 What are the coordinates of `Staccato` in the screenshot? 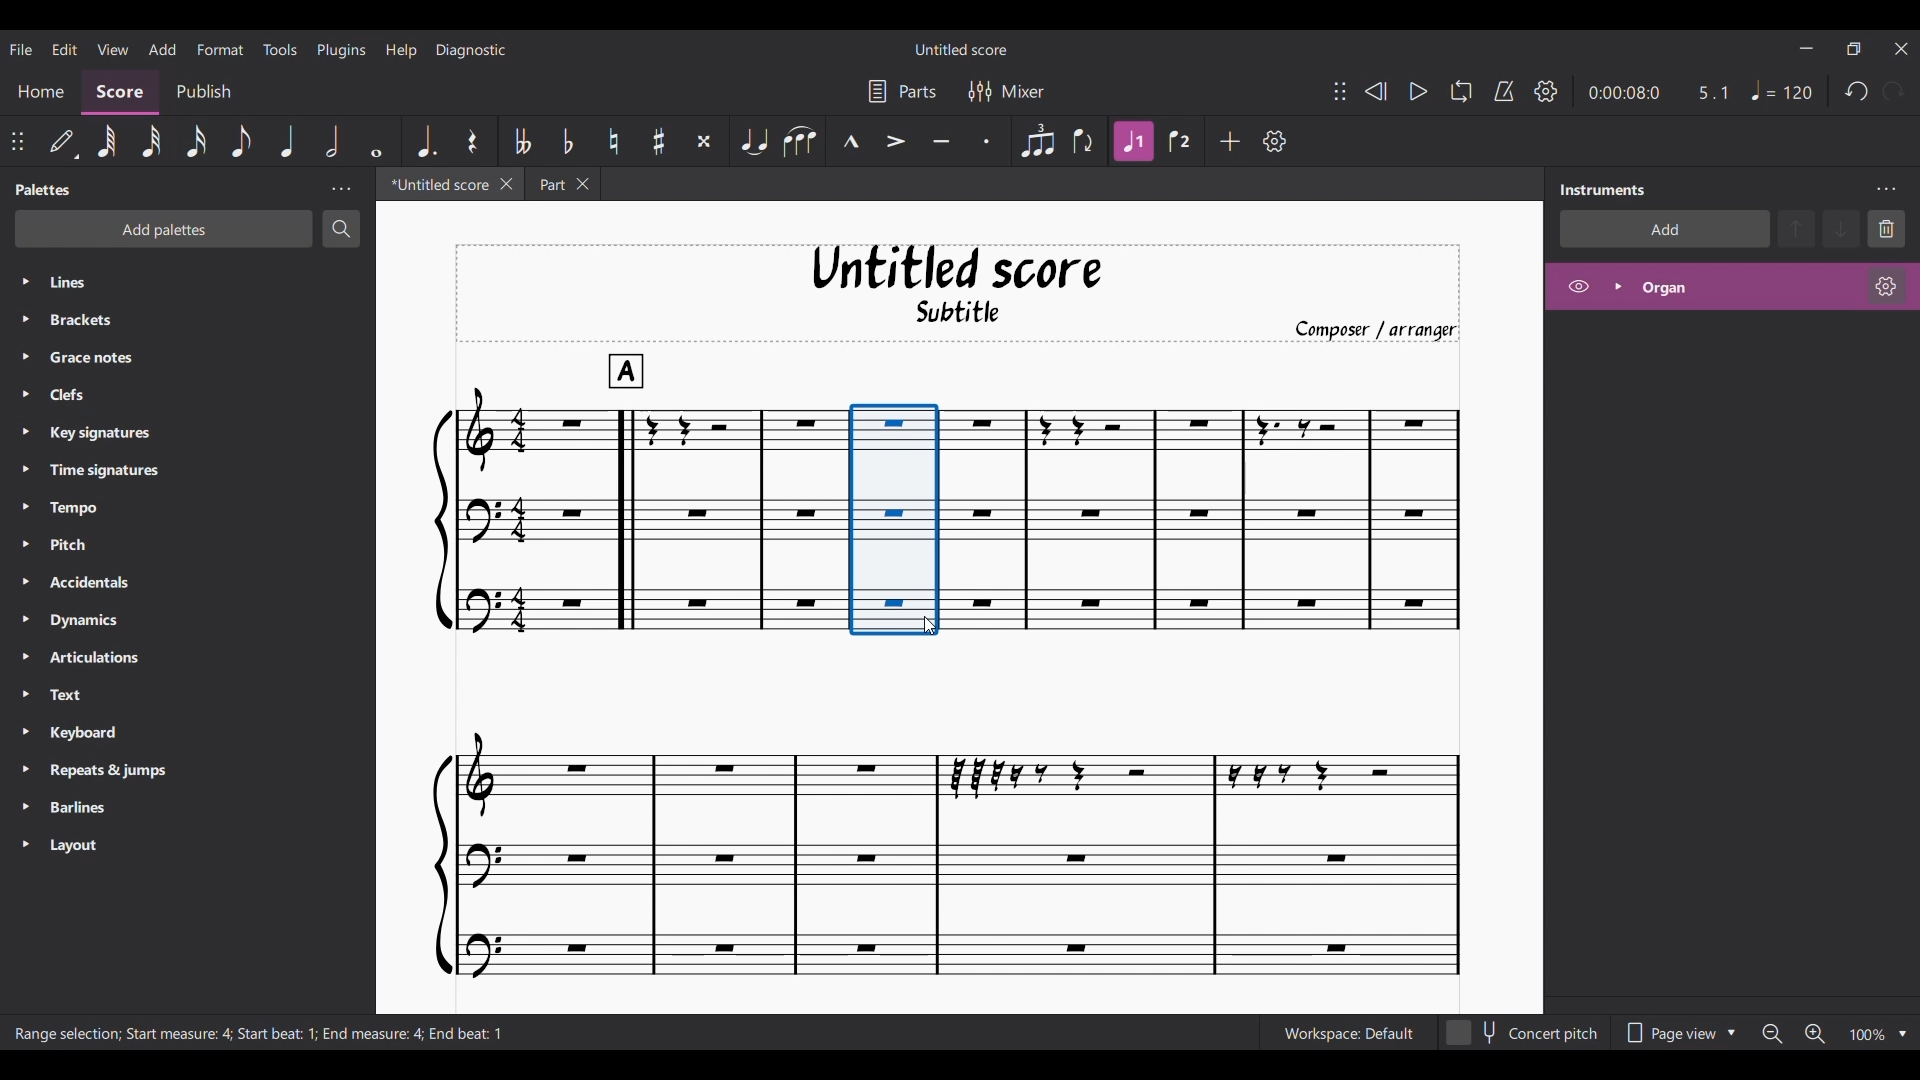 It's located at (986, 142).